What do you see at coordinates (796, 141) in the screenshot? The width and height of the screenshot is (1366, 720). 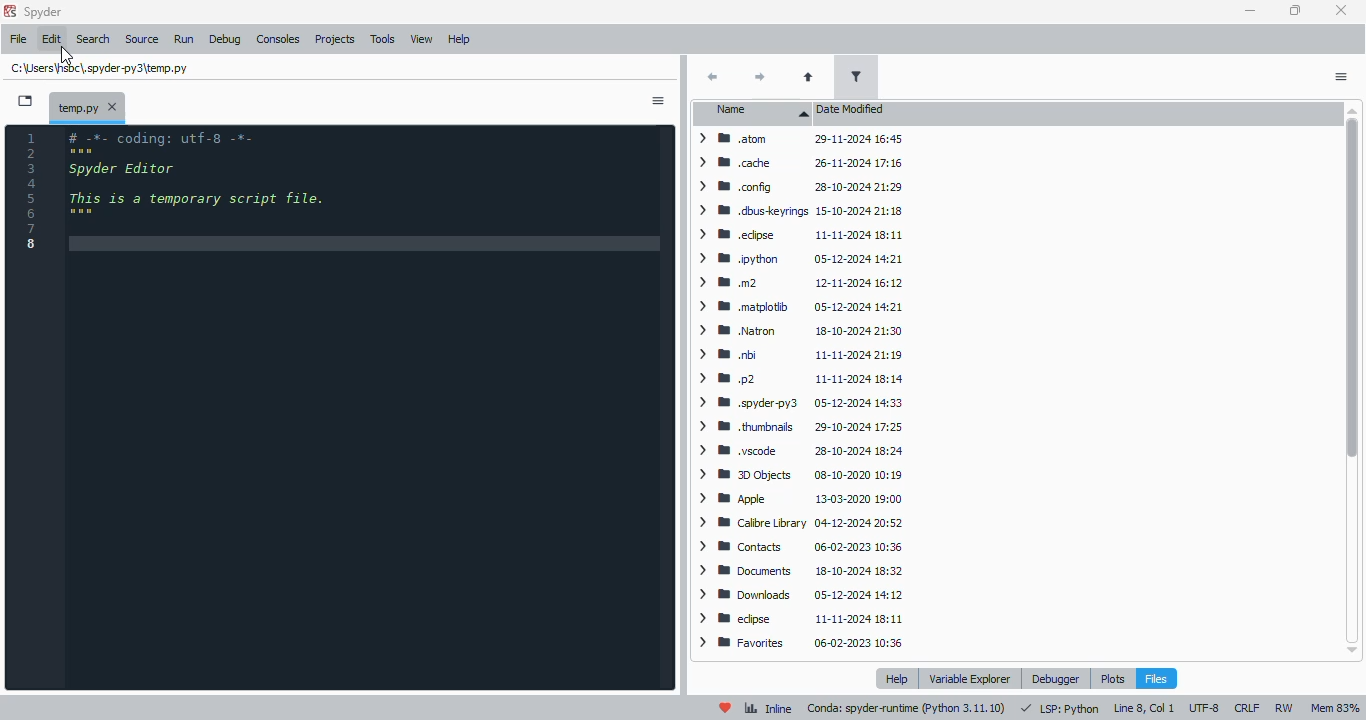 I see `>  atom 29-11-2024 16:45` at bounding box center [796, 141].